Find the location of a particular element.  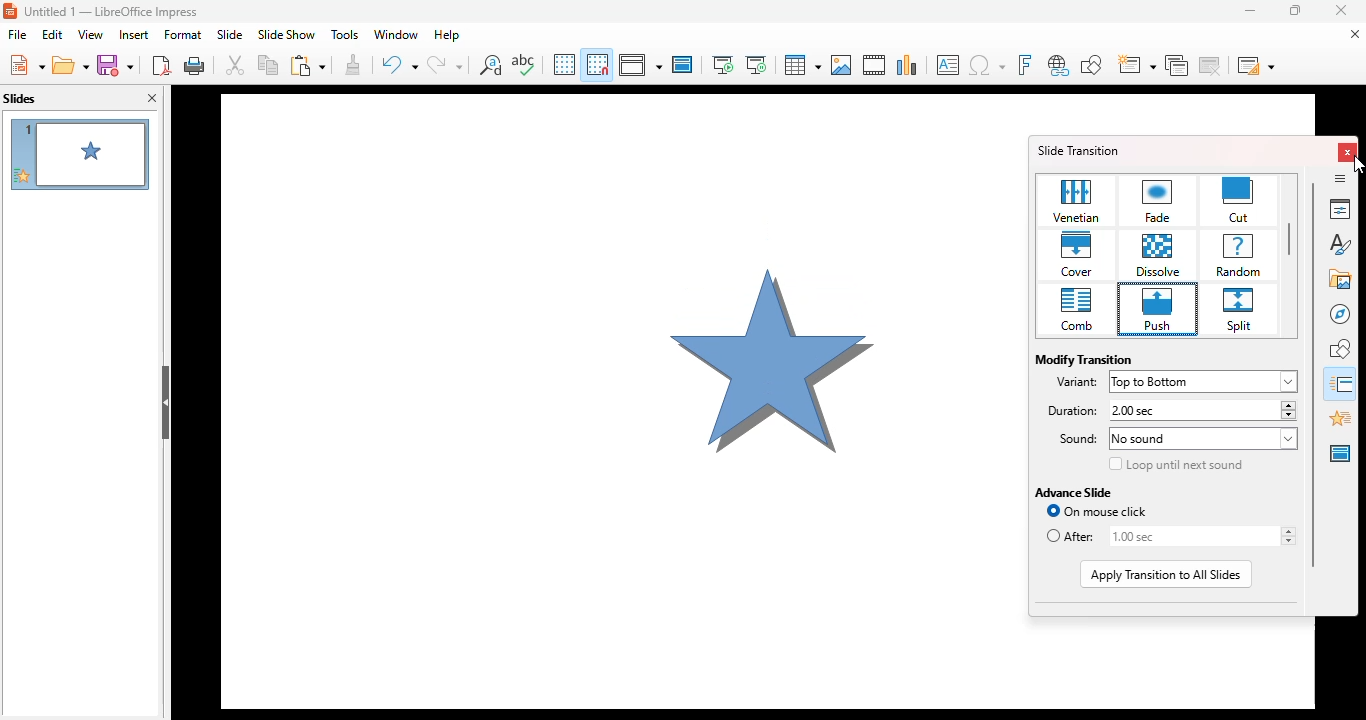

new slide is located at coordinates (1136, 66).